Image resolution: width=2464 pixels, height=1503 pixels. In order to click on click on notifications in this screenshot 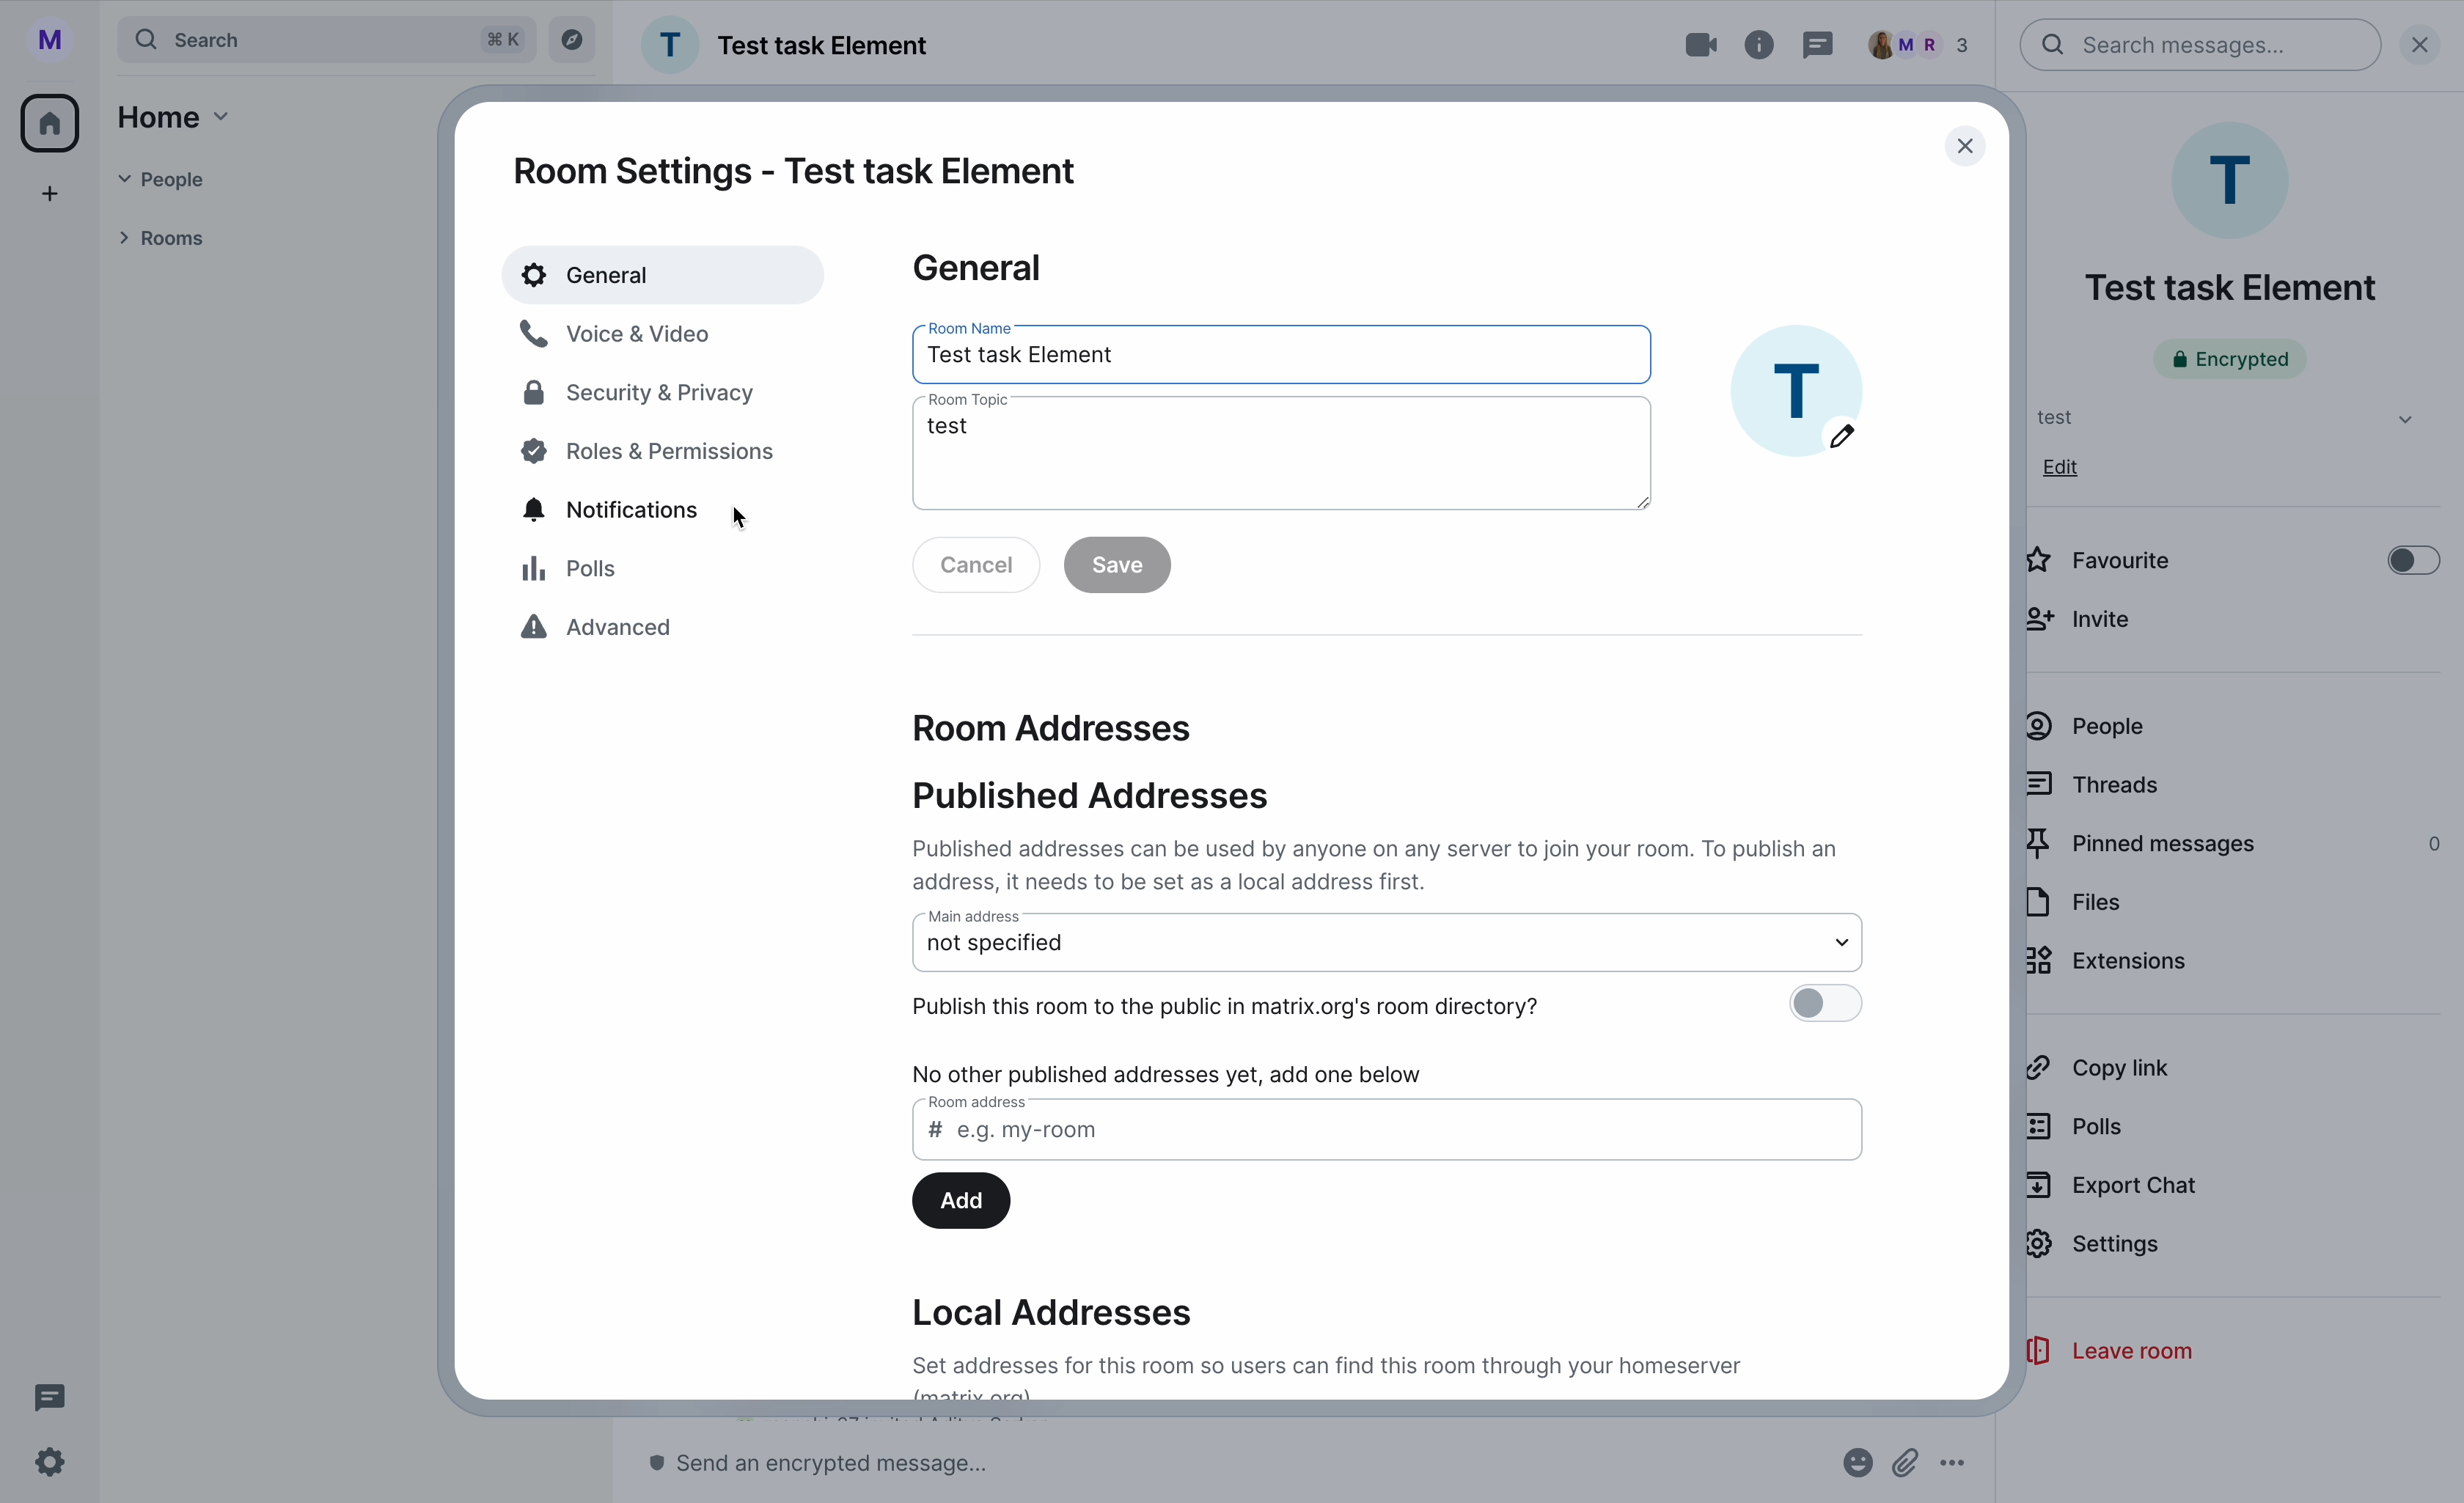, I will do `click(647, 512)`.